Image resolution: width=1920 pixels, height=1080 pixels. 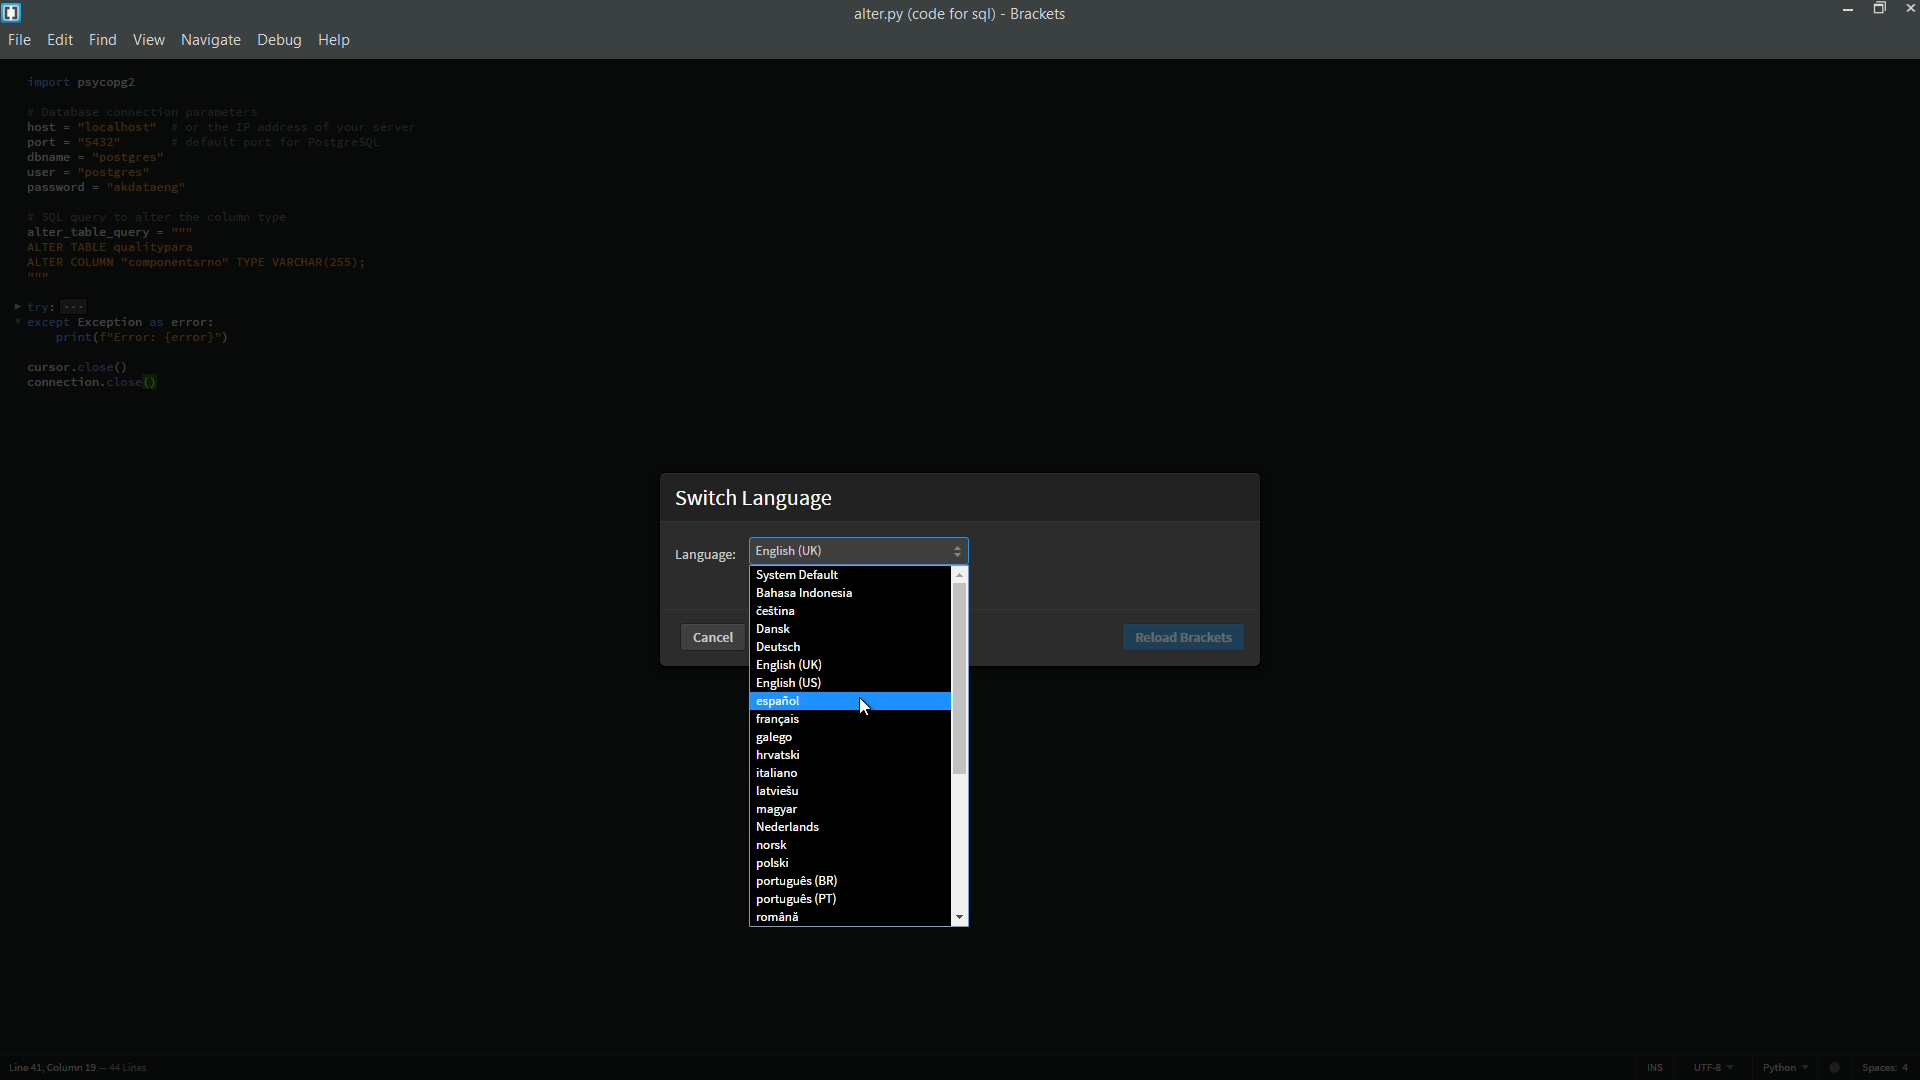 I want to click on polski, so click(x=849, y=864).